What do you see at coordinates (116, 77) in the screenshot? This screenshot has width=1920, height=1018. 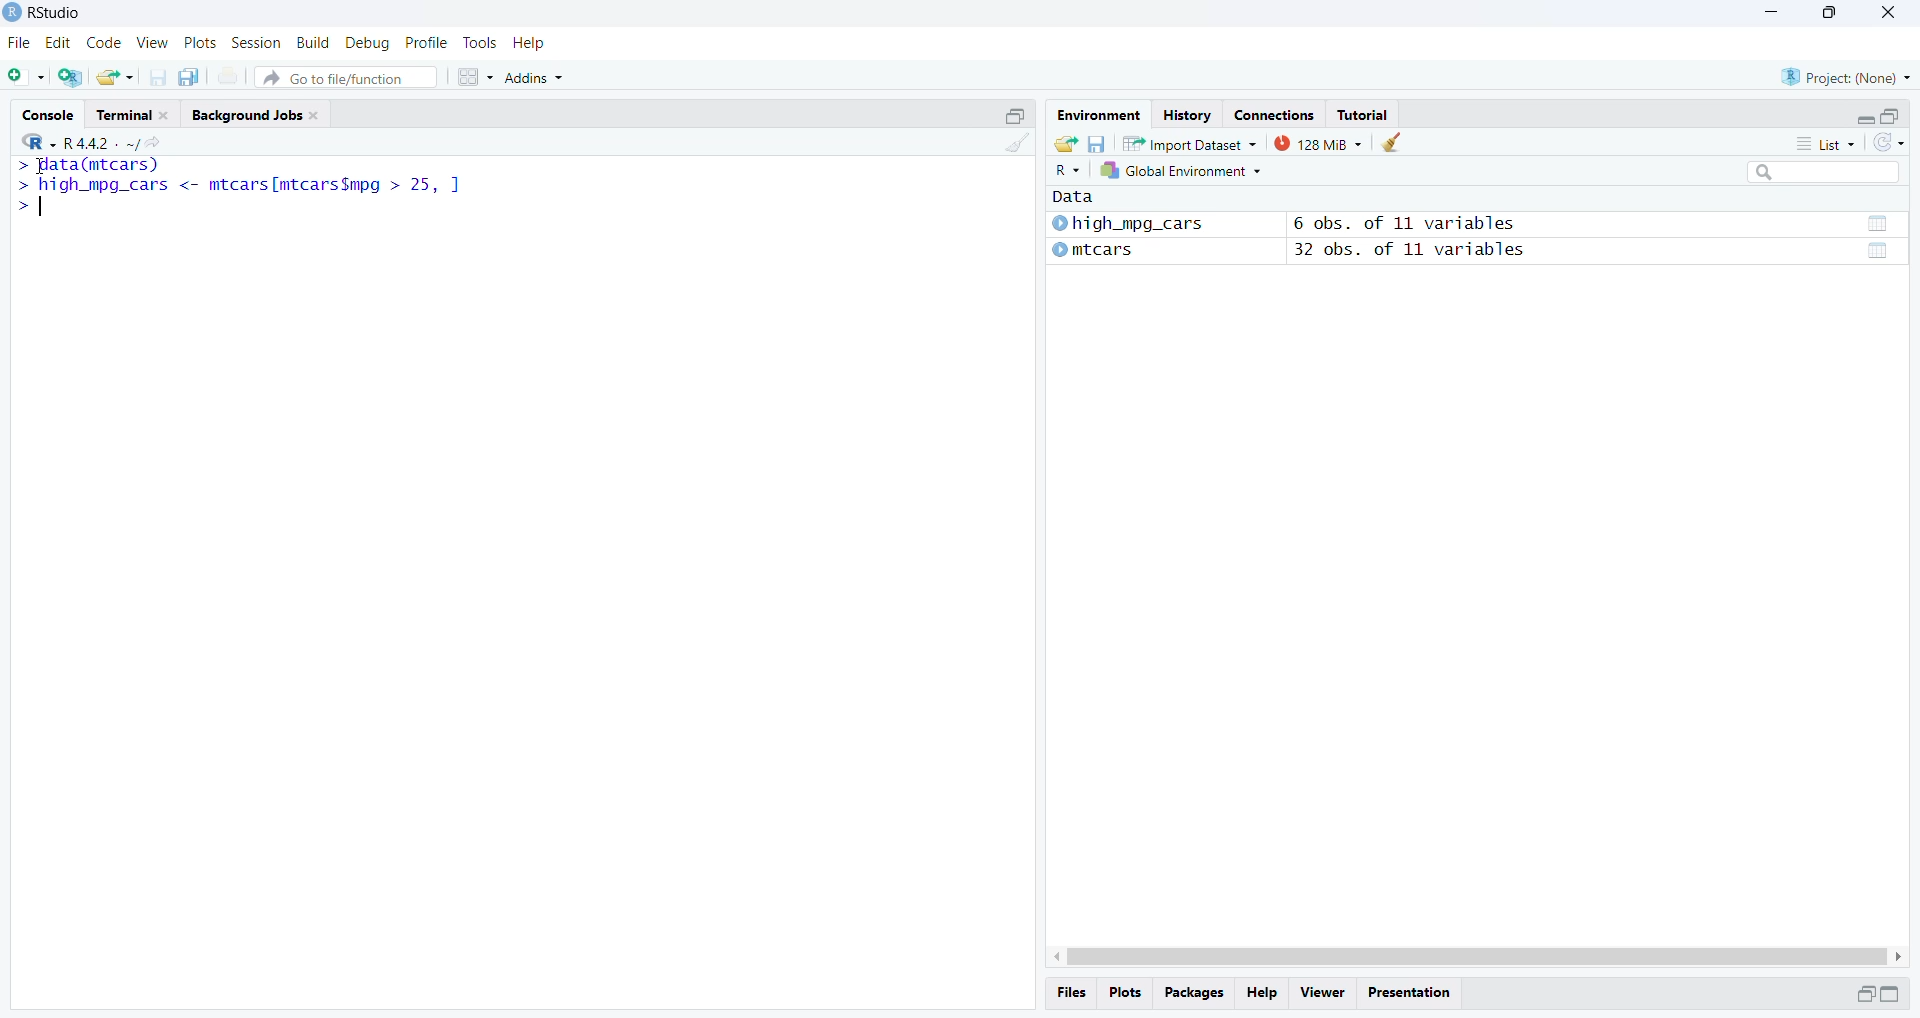 I see `open existing file` at bounding box center [116, 77].